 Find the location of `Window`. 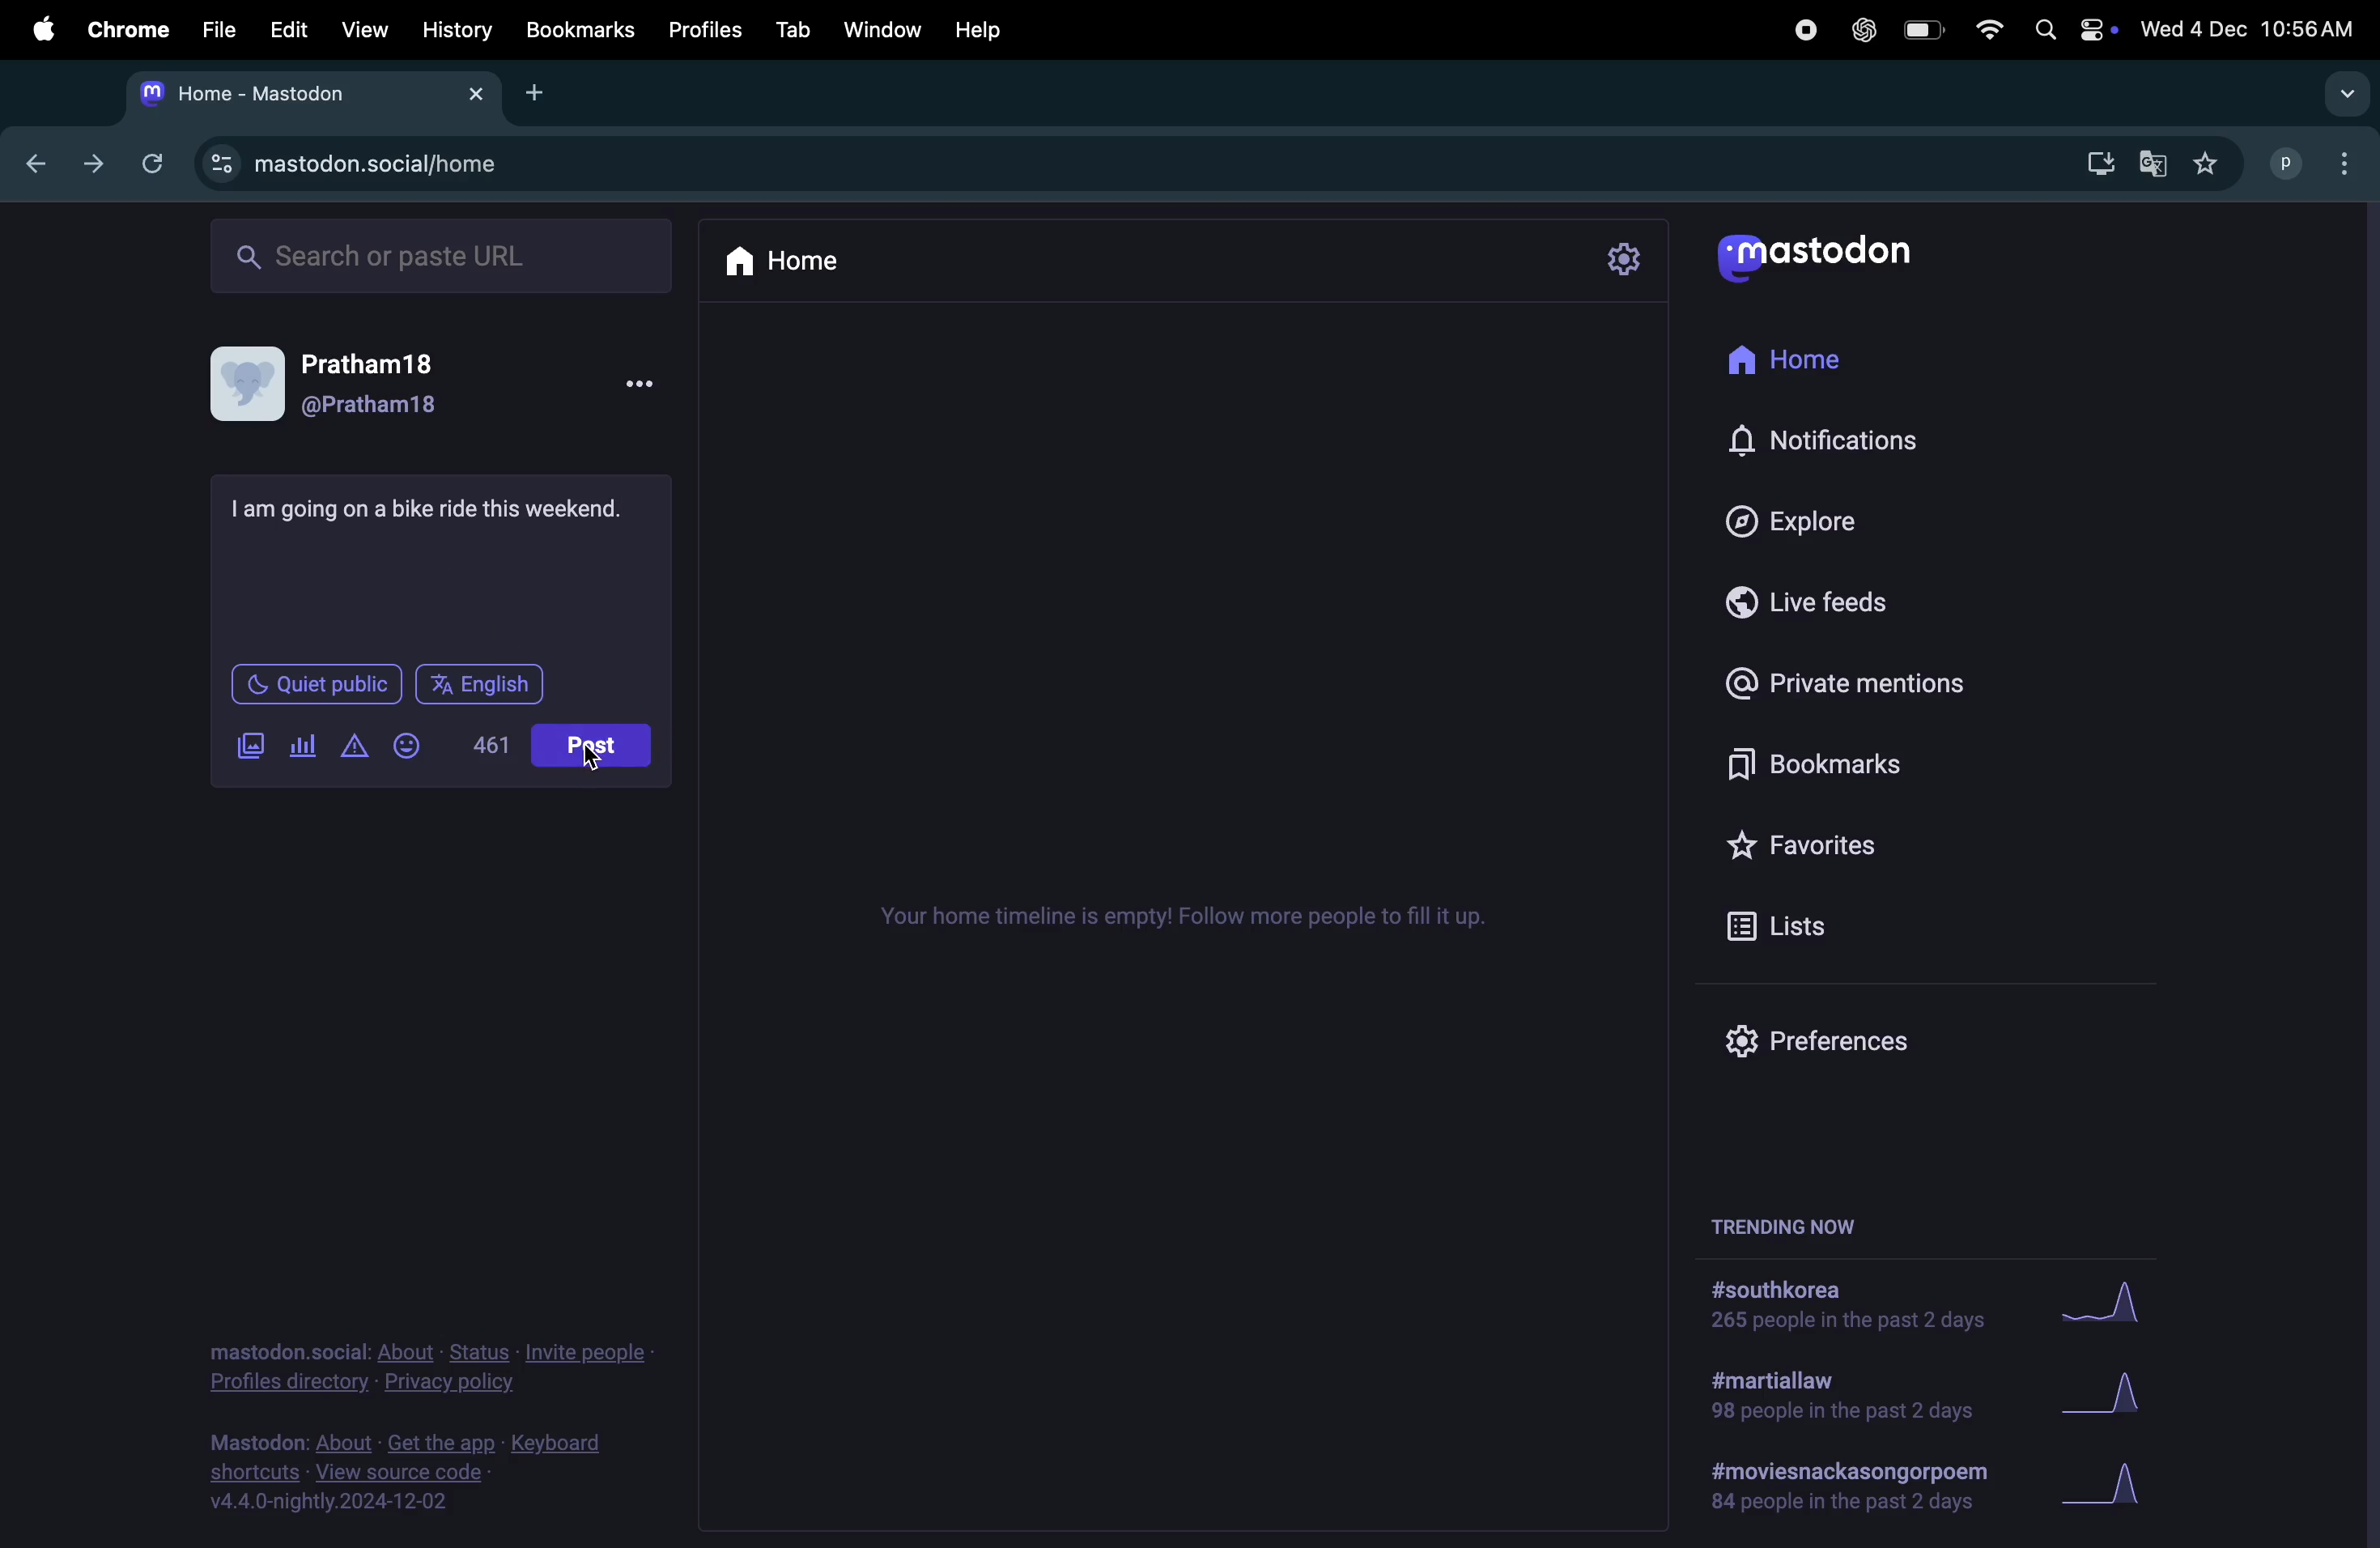

Window is located at coordinates (880, 28).